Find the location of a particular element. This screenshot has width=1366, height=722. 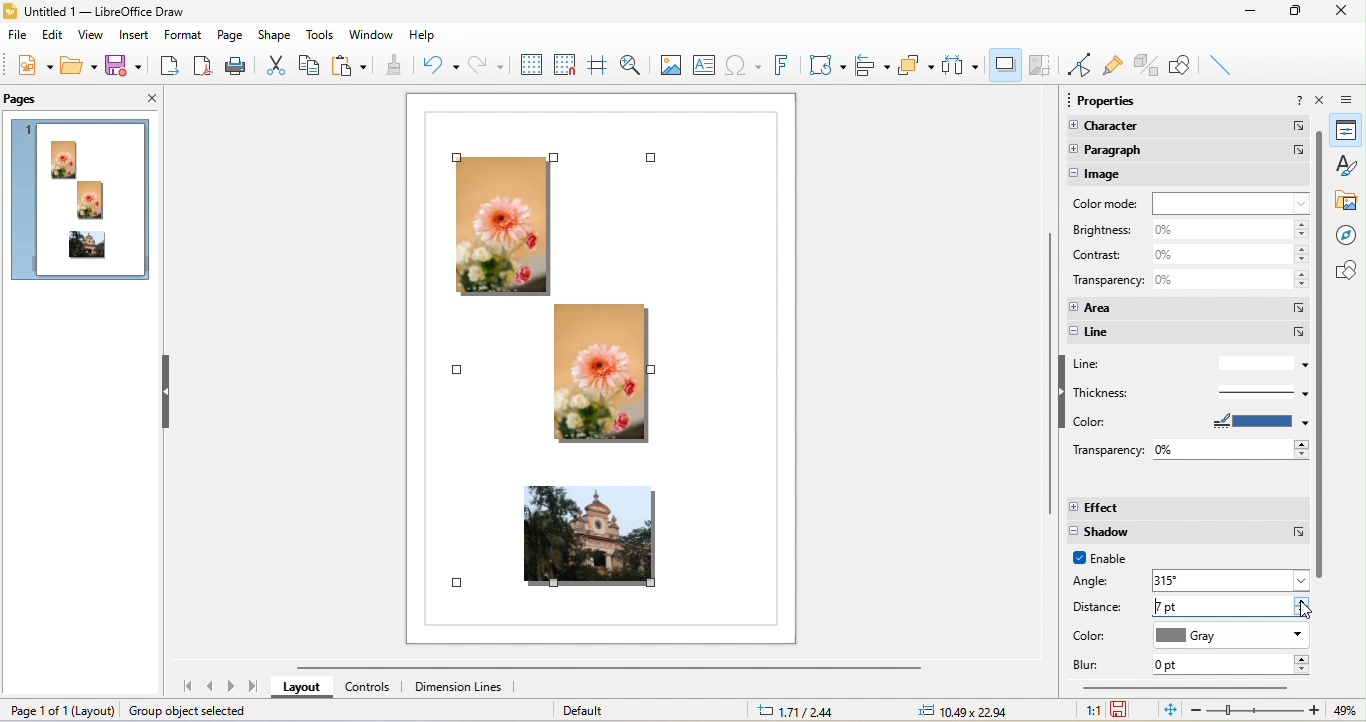

export is located at coordinates (170, 68).